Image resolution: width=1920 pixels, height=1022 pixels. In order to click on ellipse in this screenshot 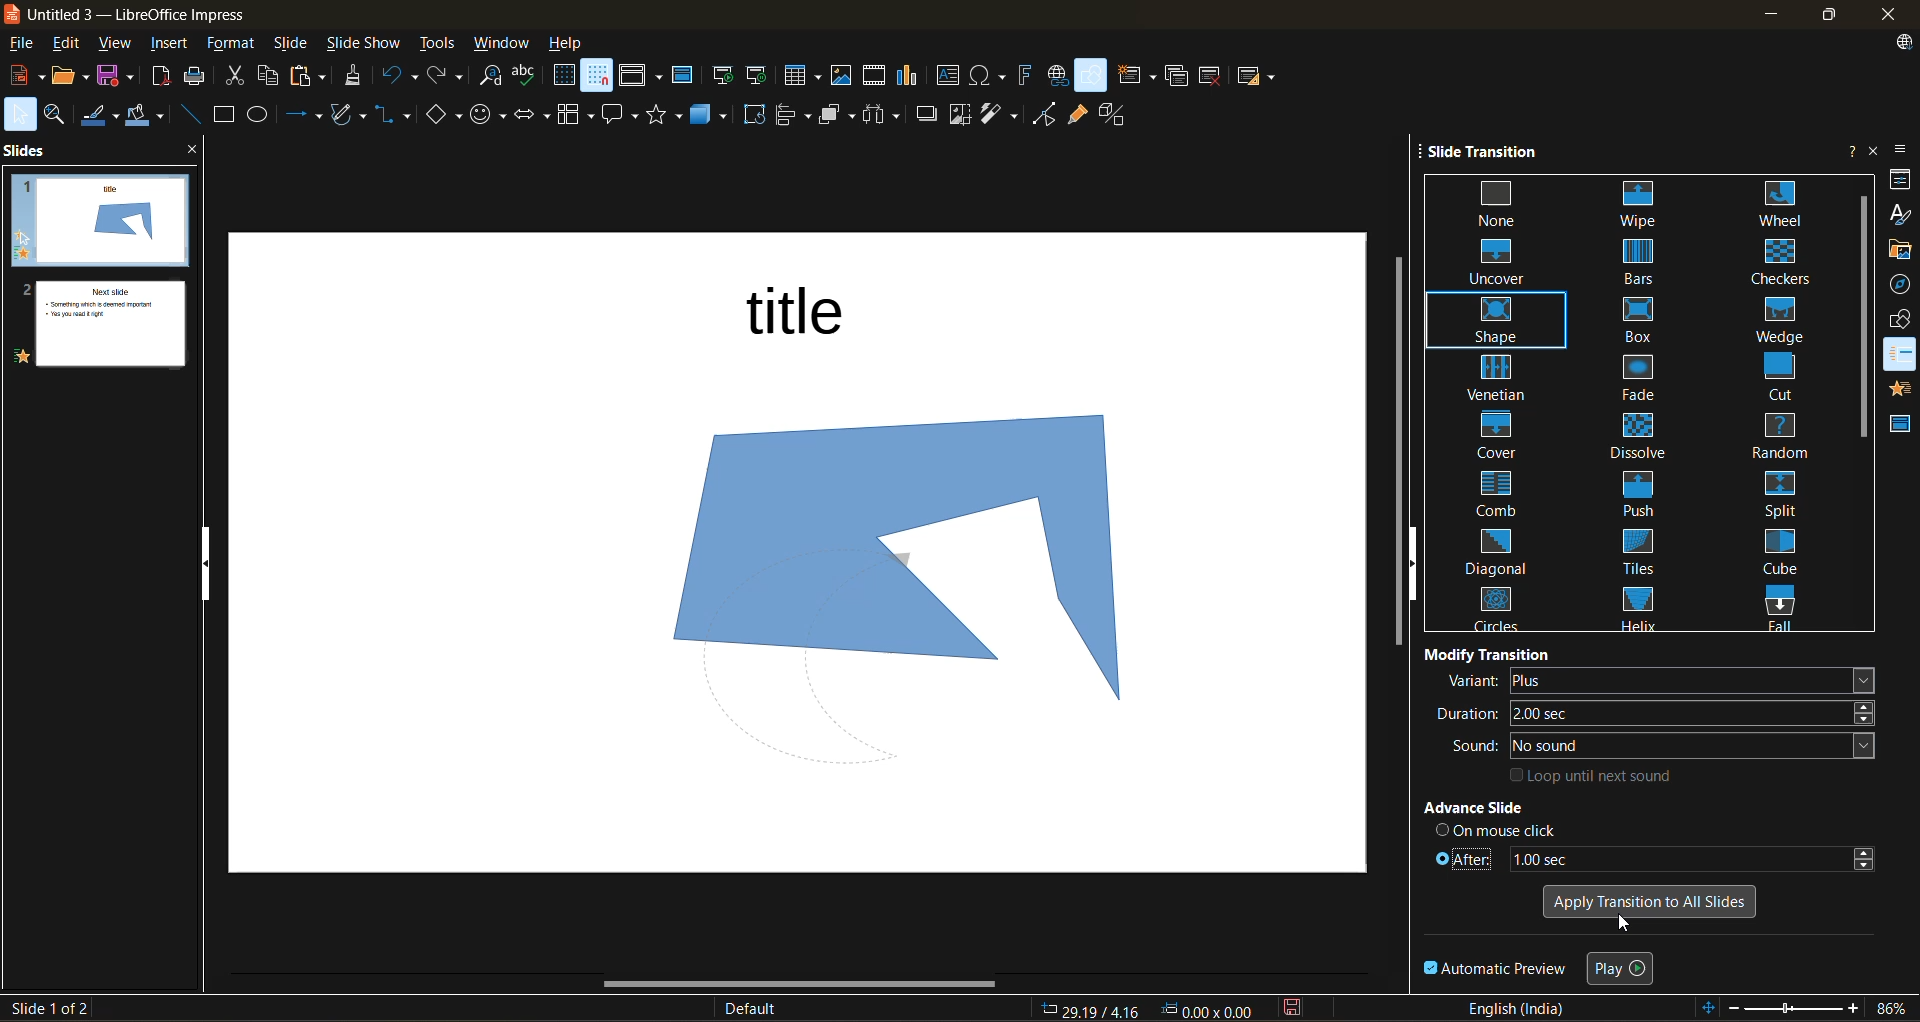, I will do `click(264, 115)`.